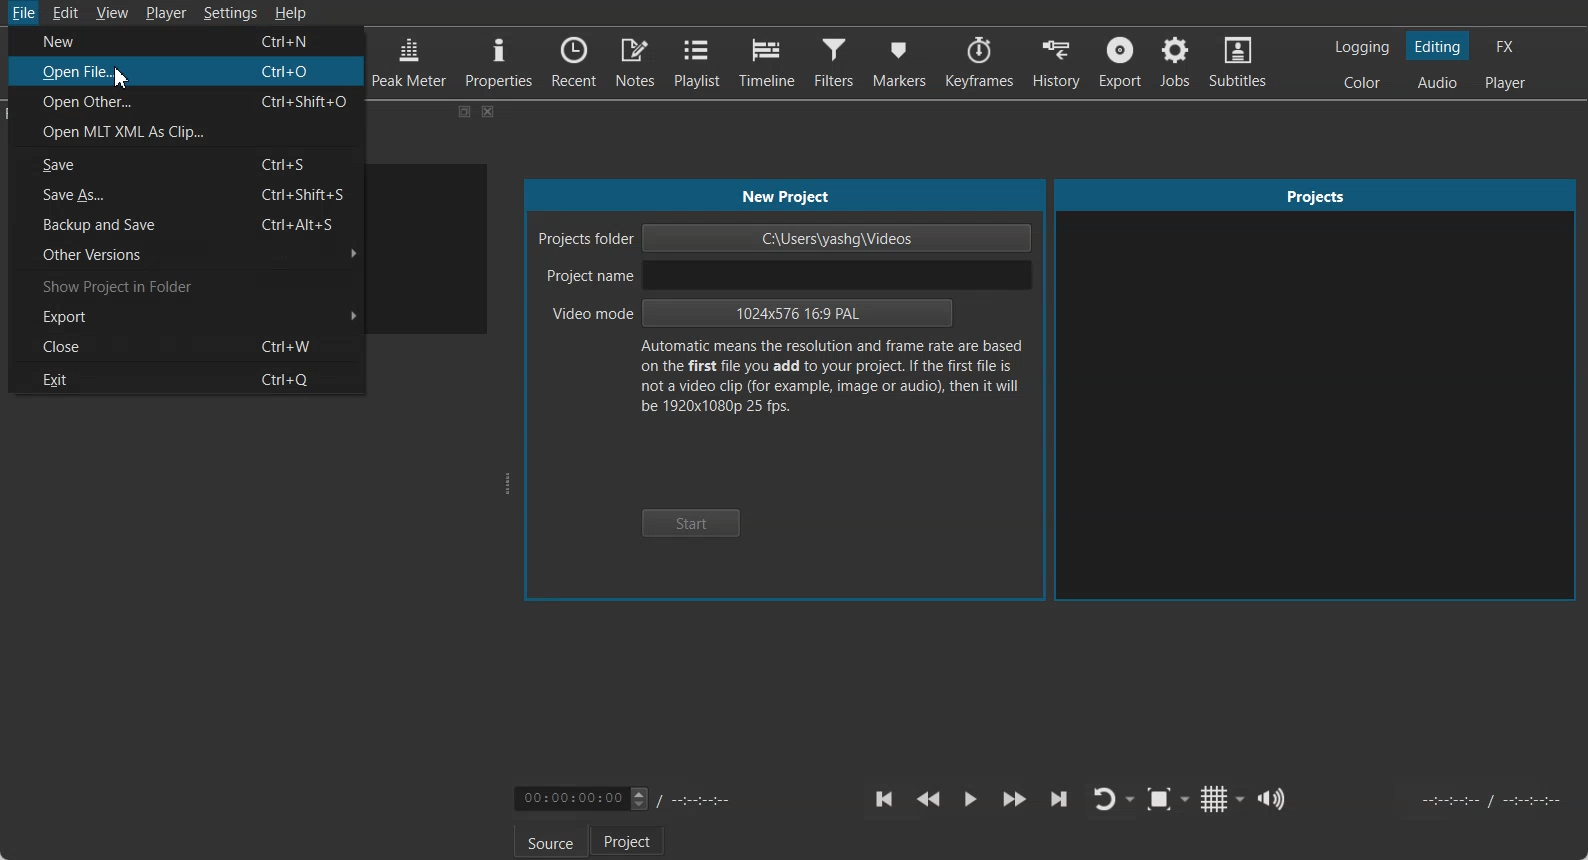  I want to click on Keyframes, so click(978, 62).